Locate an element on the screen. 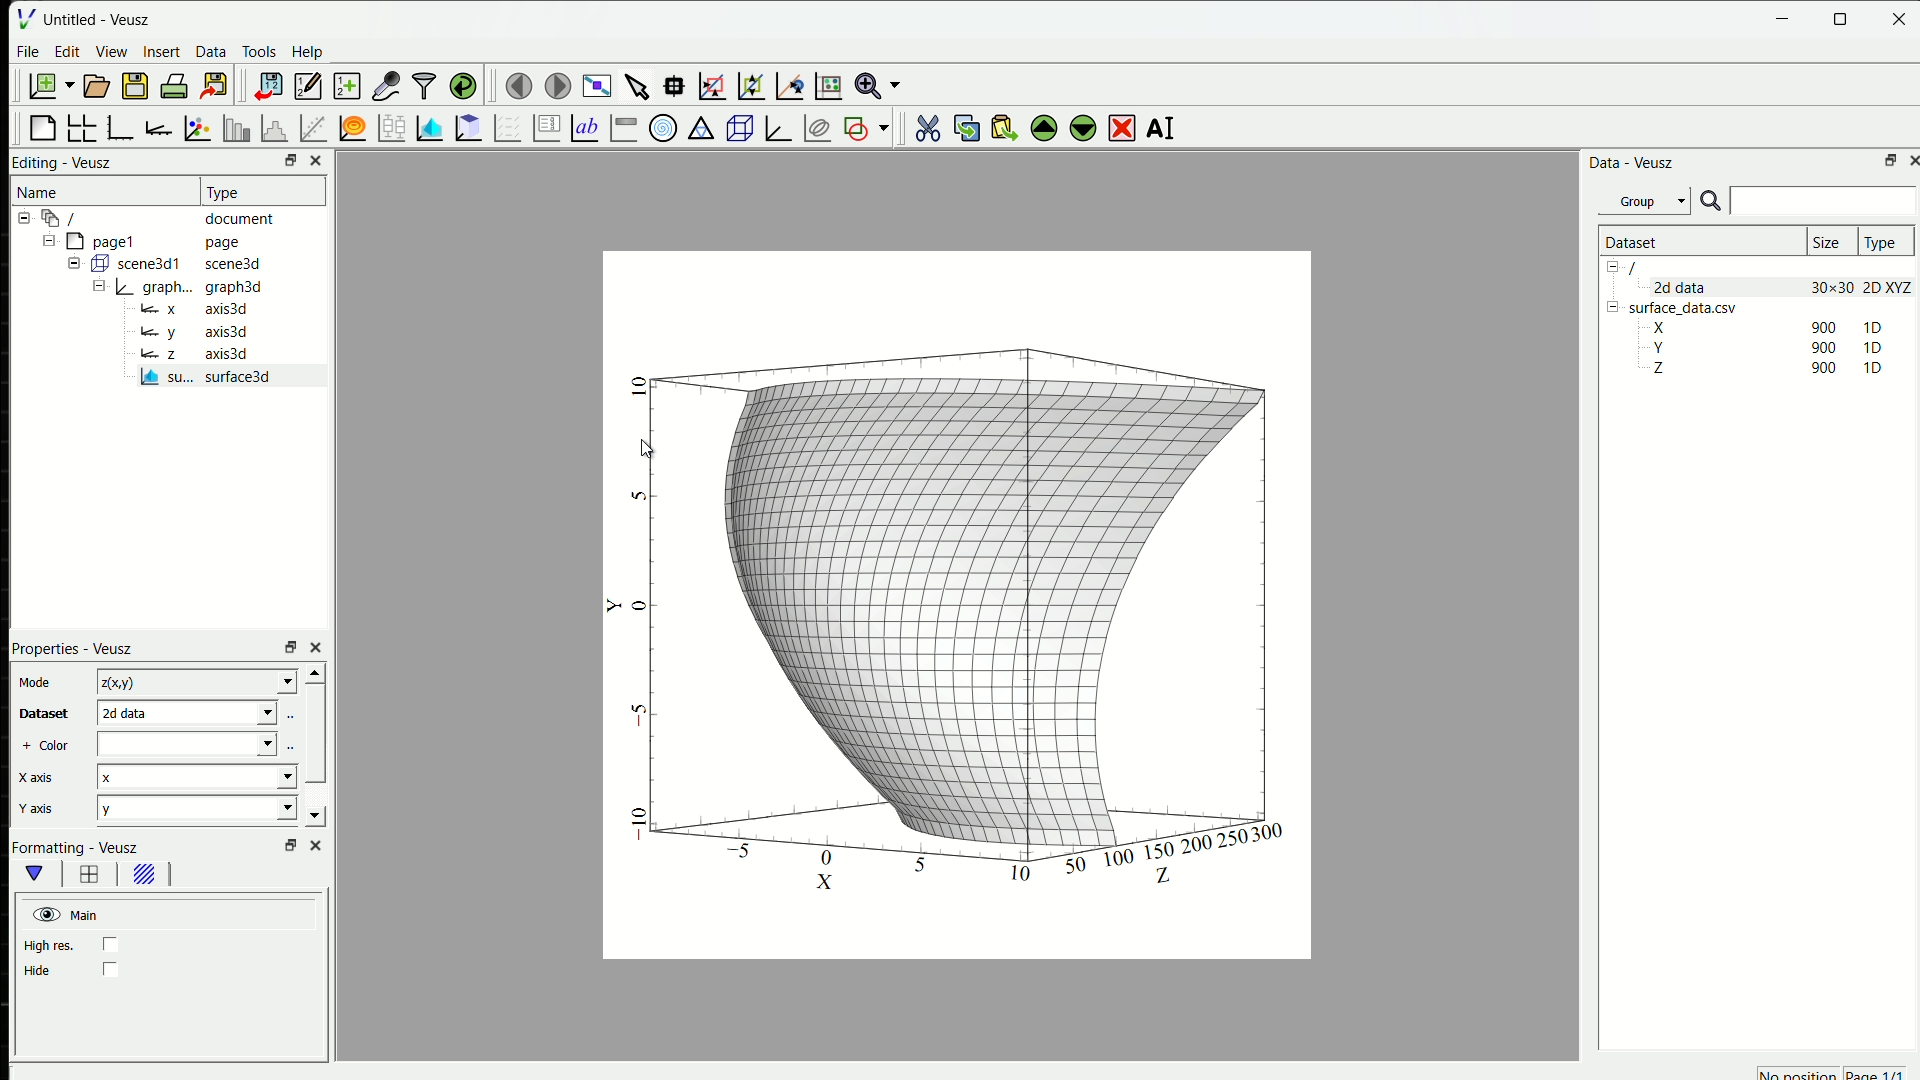  / is located at coordinates (64, 218).